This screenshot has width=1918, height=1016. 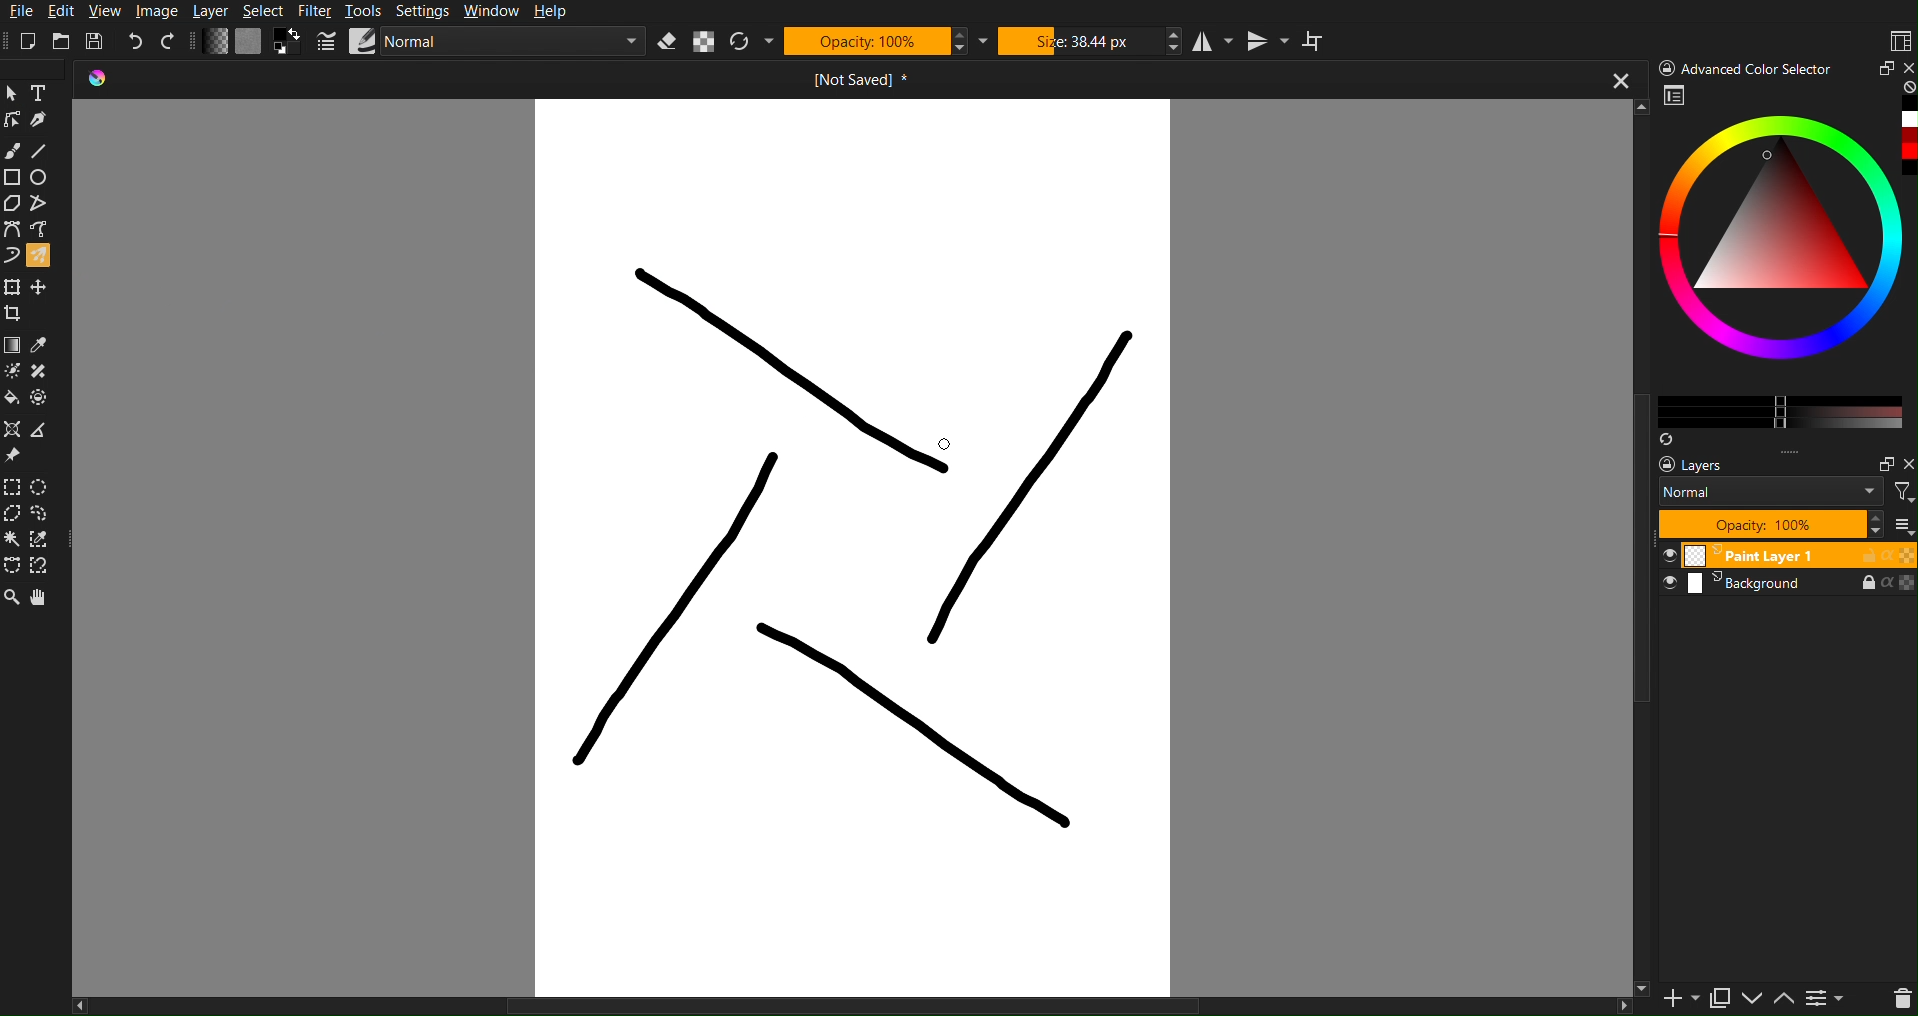 What do you see at coordinates (1806, 452) in the screenshot?
I see `more` at bounding box center [1806, 452].